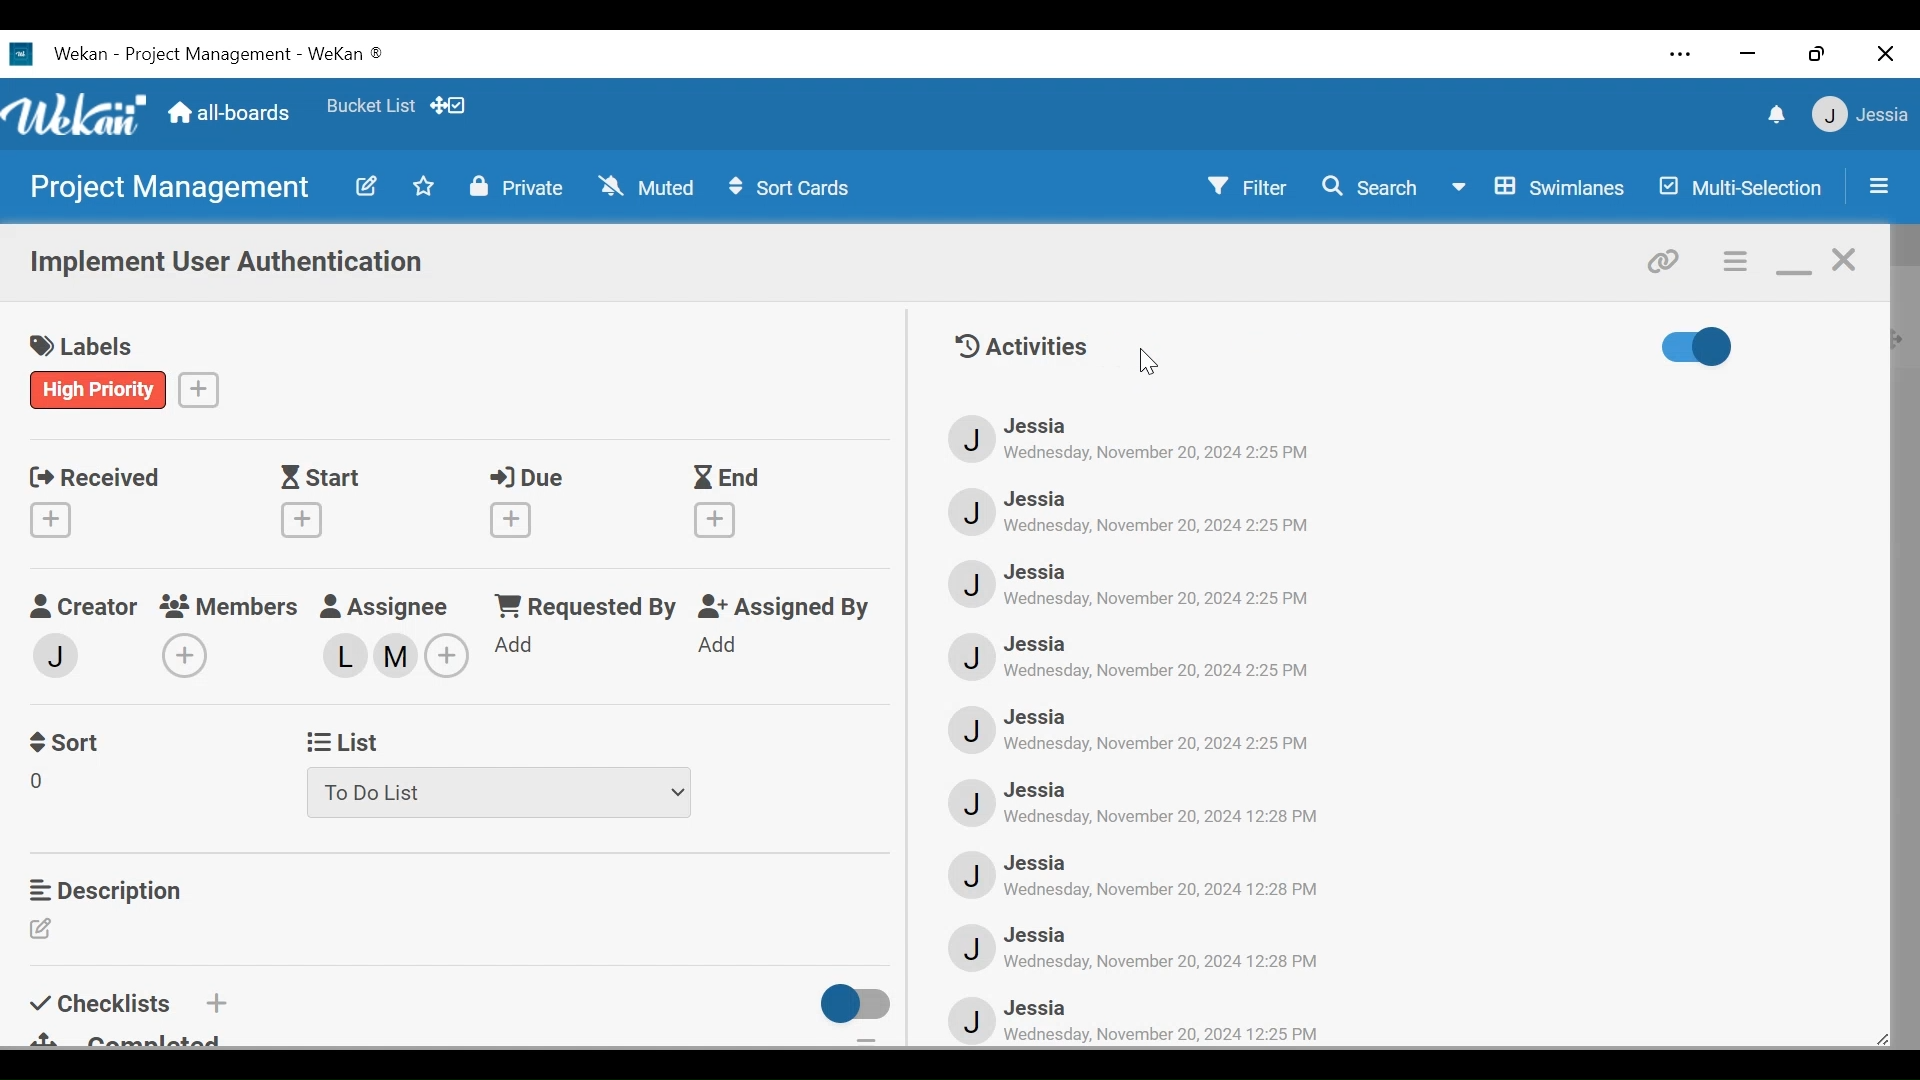  I want to click on Edit, so click(364, 184).